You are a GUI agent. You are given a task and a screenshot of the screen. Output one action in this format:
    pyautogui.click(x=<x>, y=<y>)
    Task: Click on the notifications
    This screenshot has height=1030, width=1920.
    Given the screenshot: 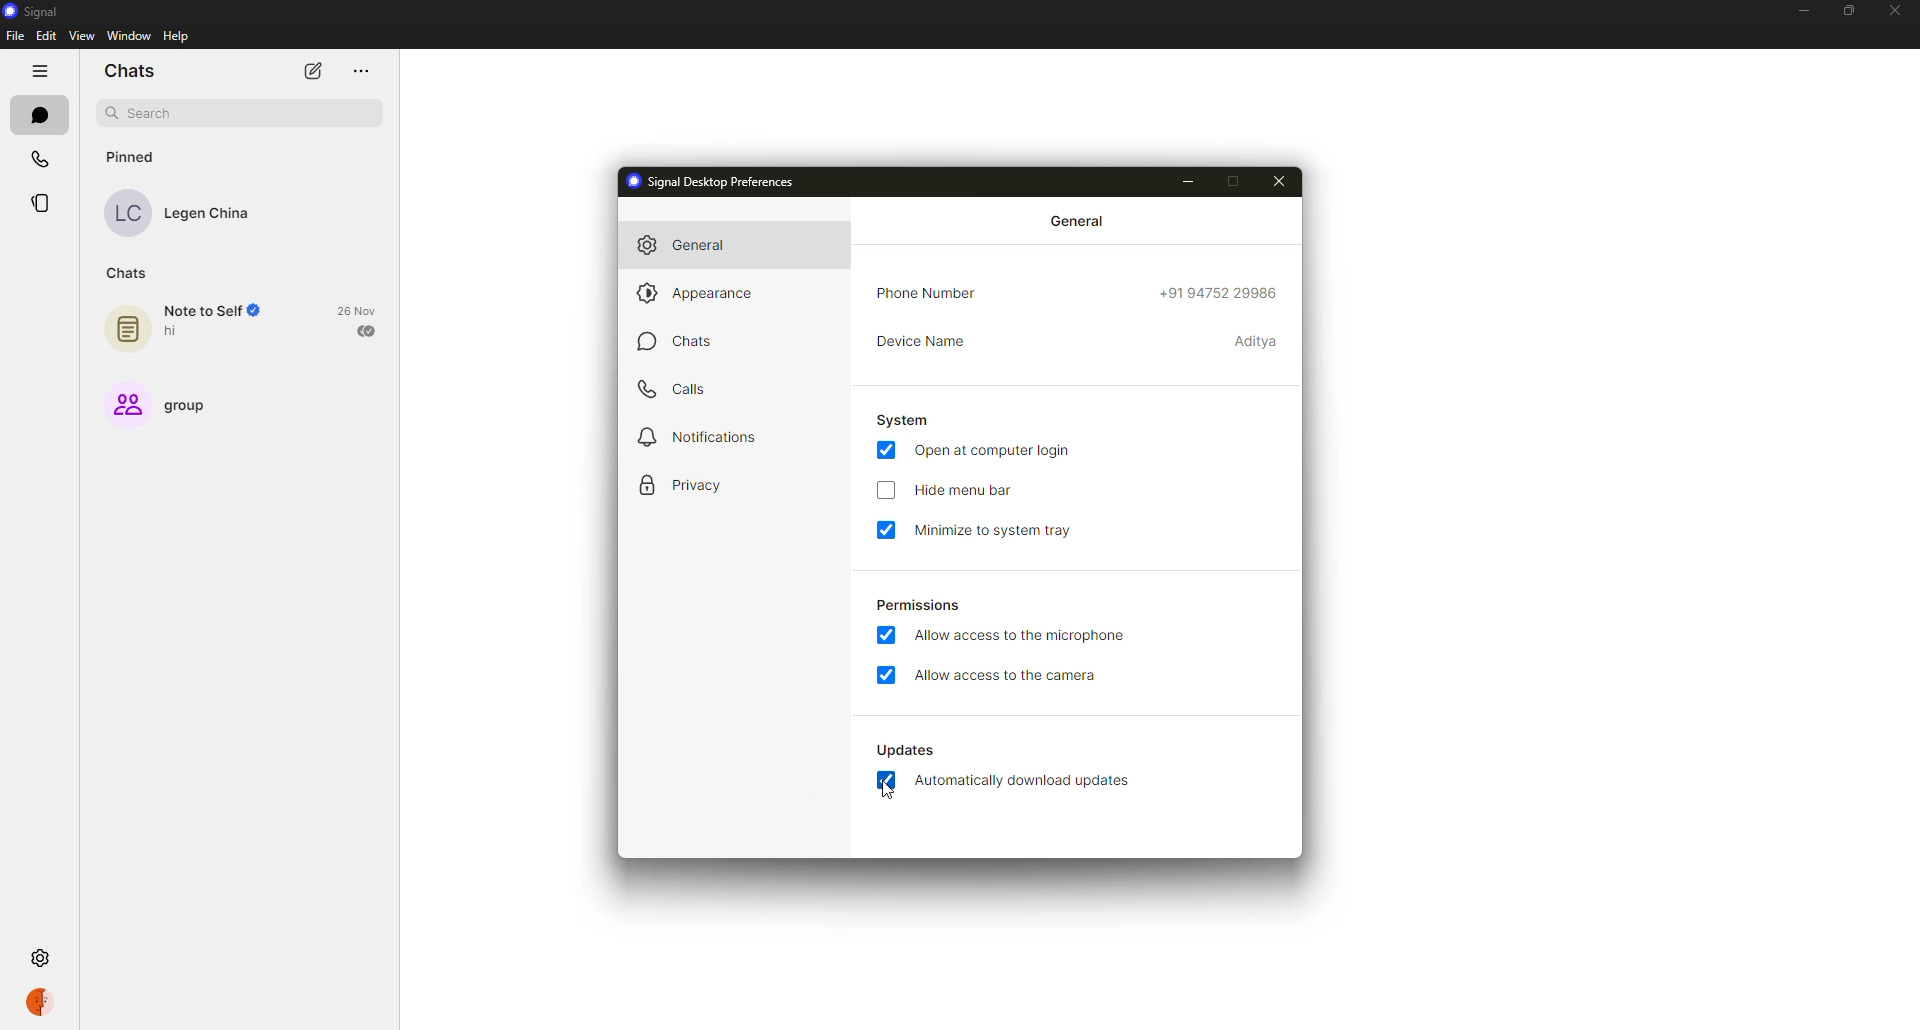 What is the action you would take?
    pyautogui.click(x=699, y=438)
    